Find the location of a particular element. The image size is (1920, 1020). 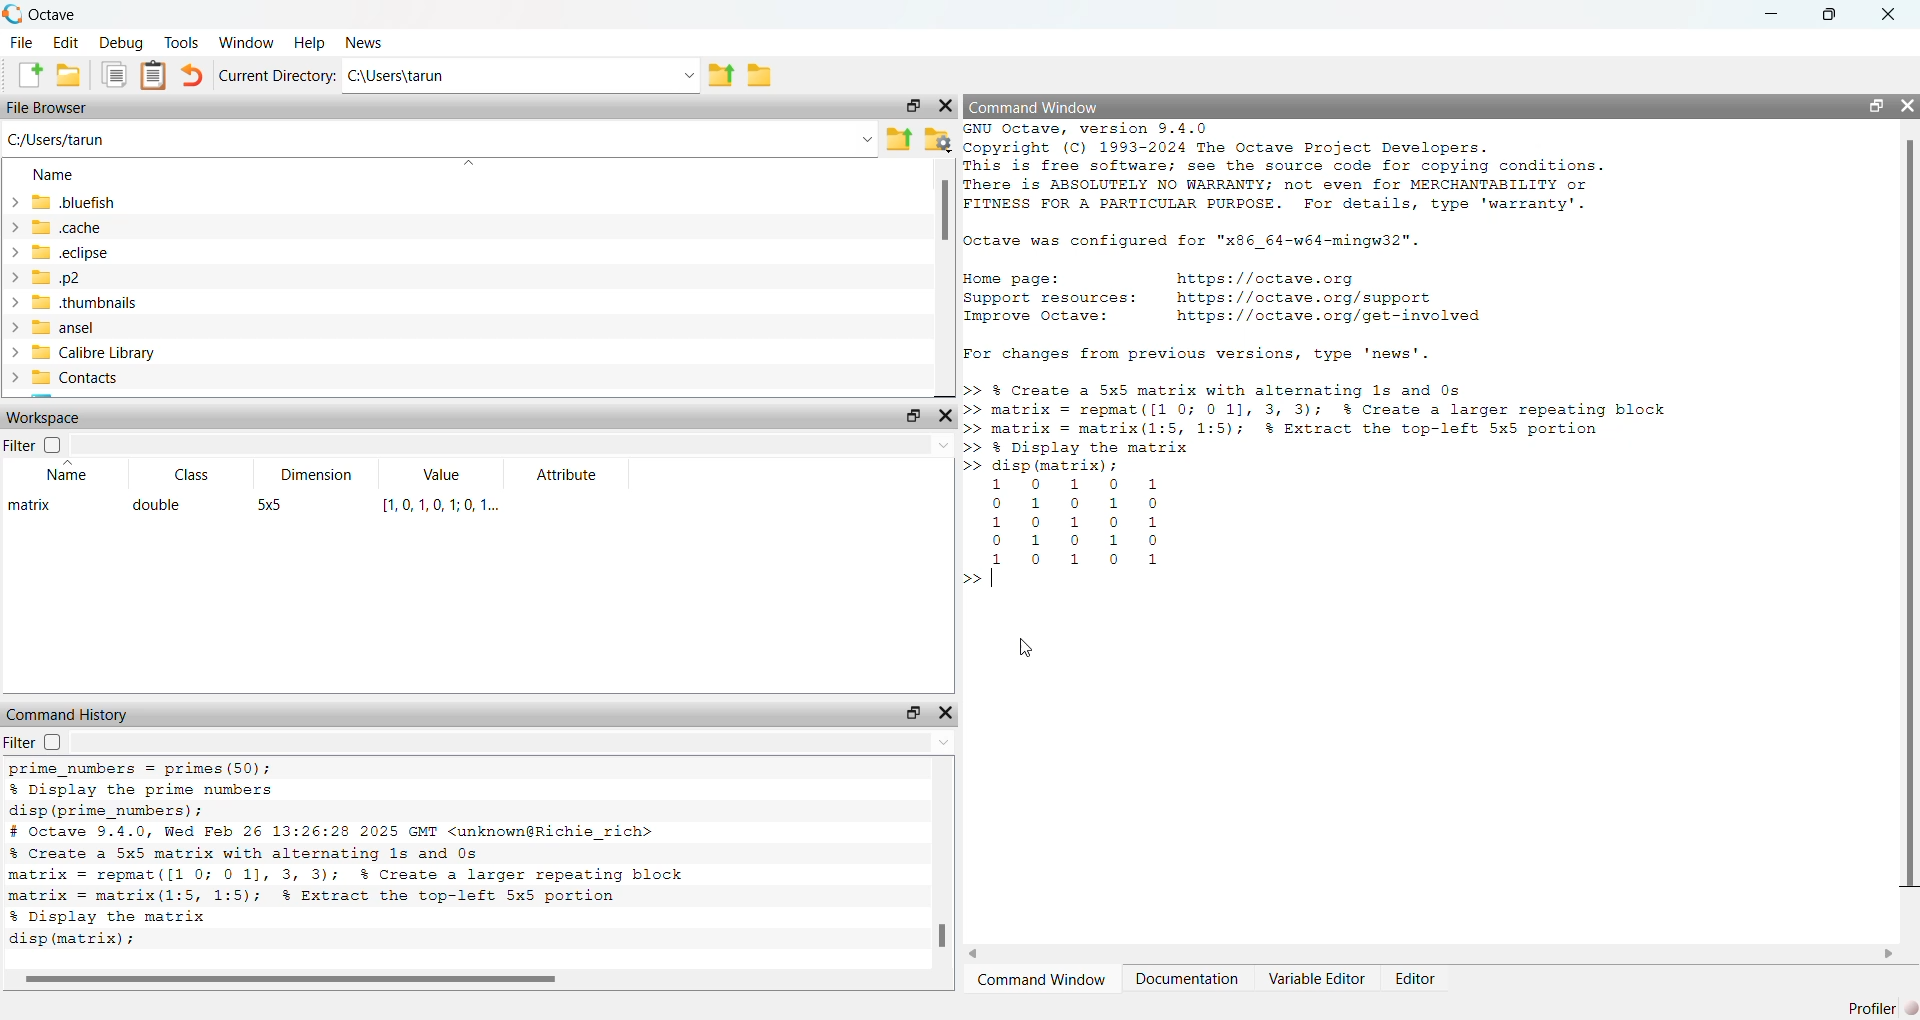

File Browser is located at coordinates (47, 108).